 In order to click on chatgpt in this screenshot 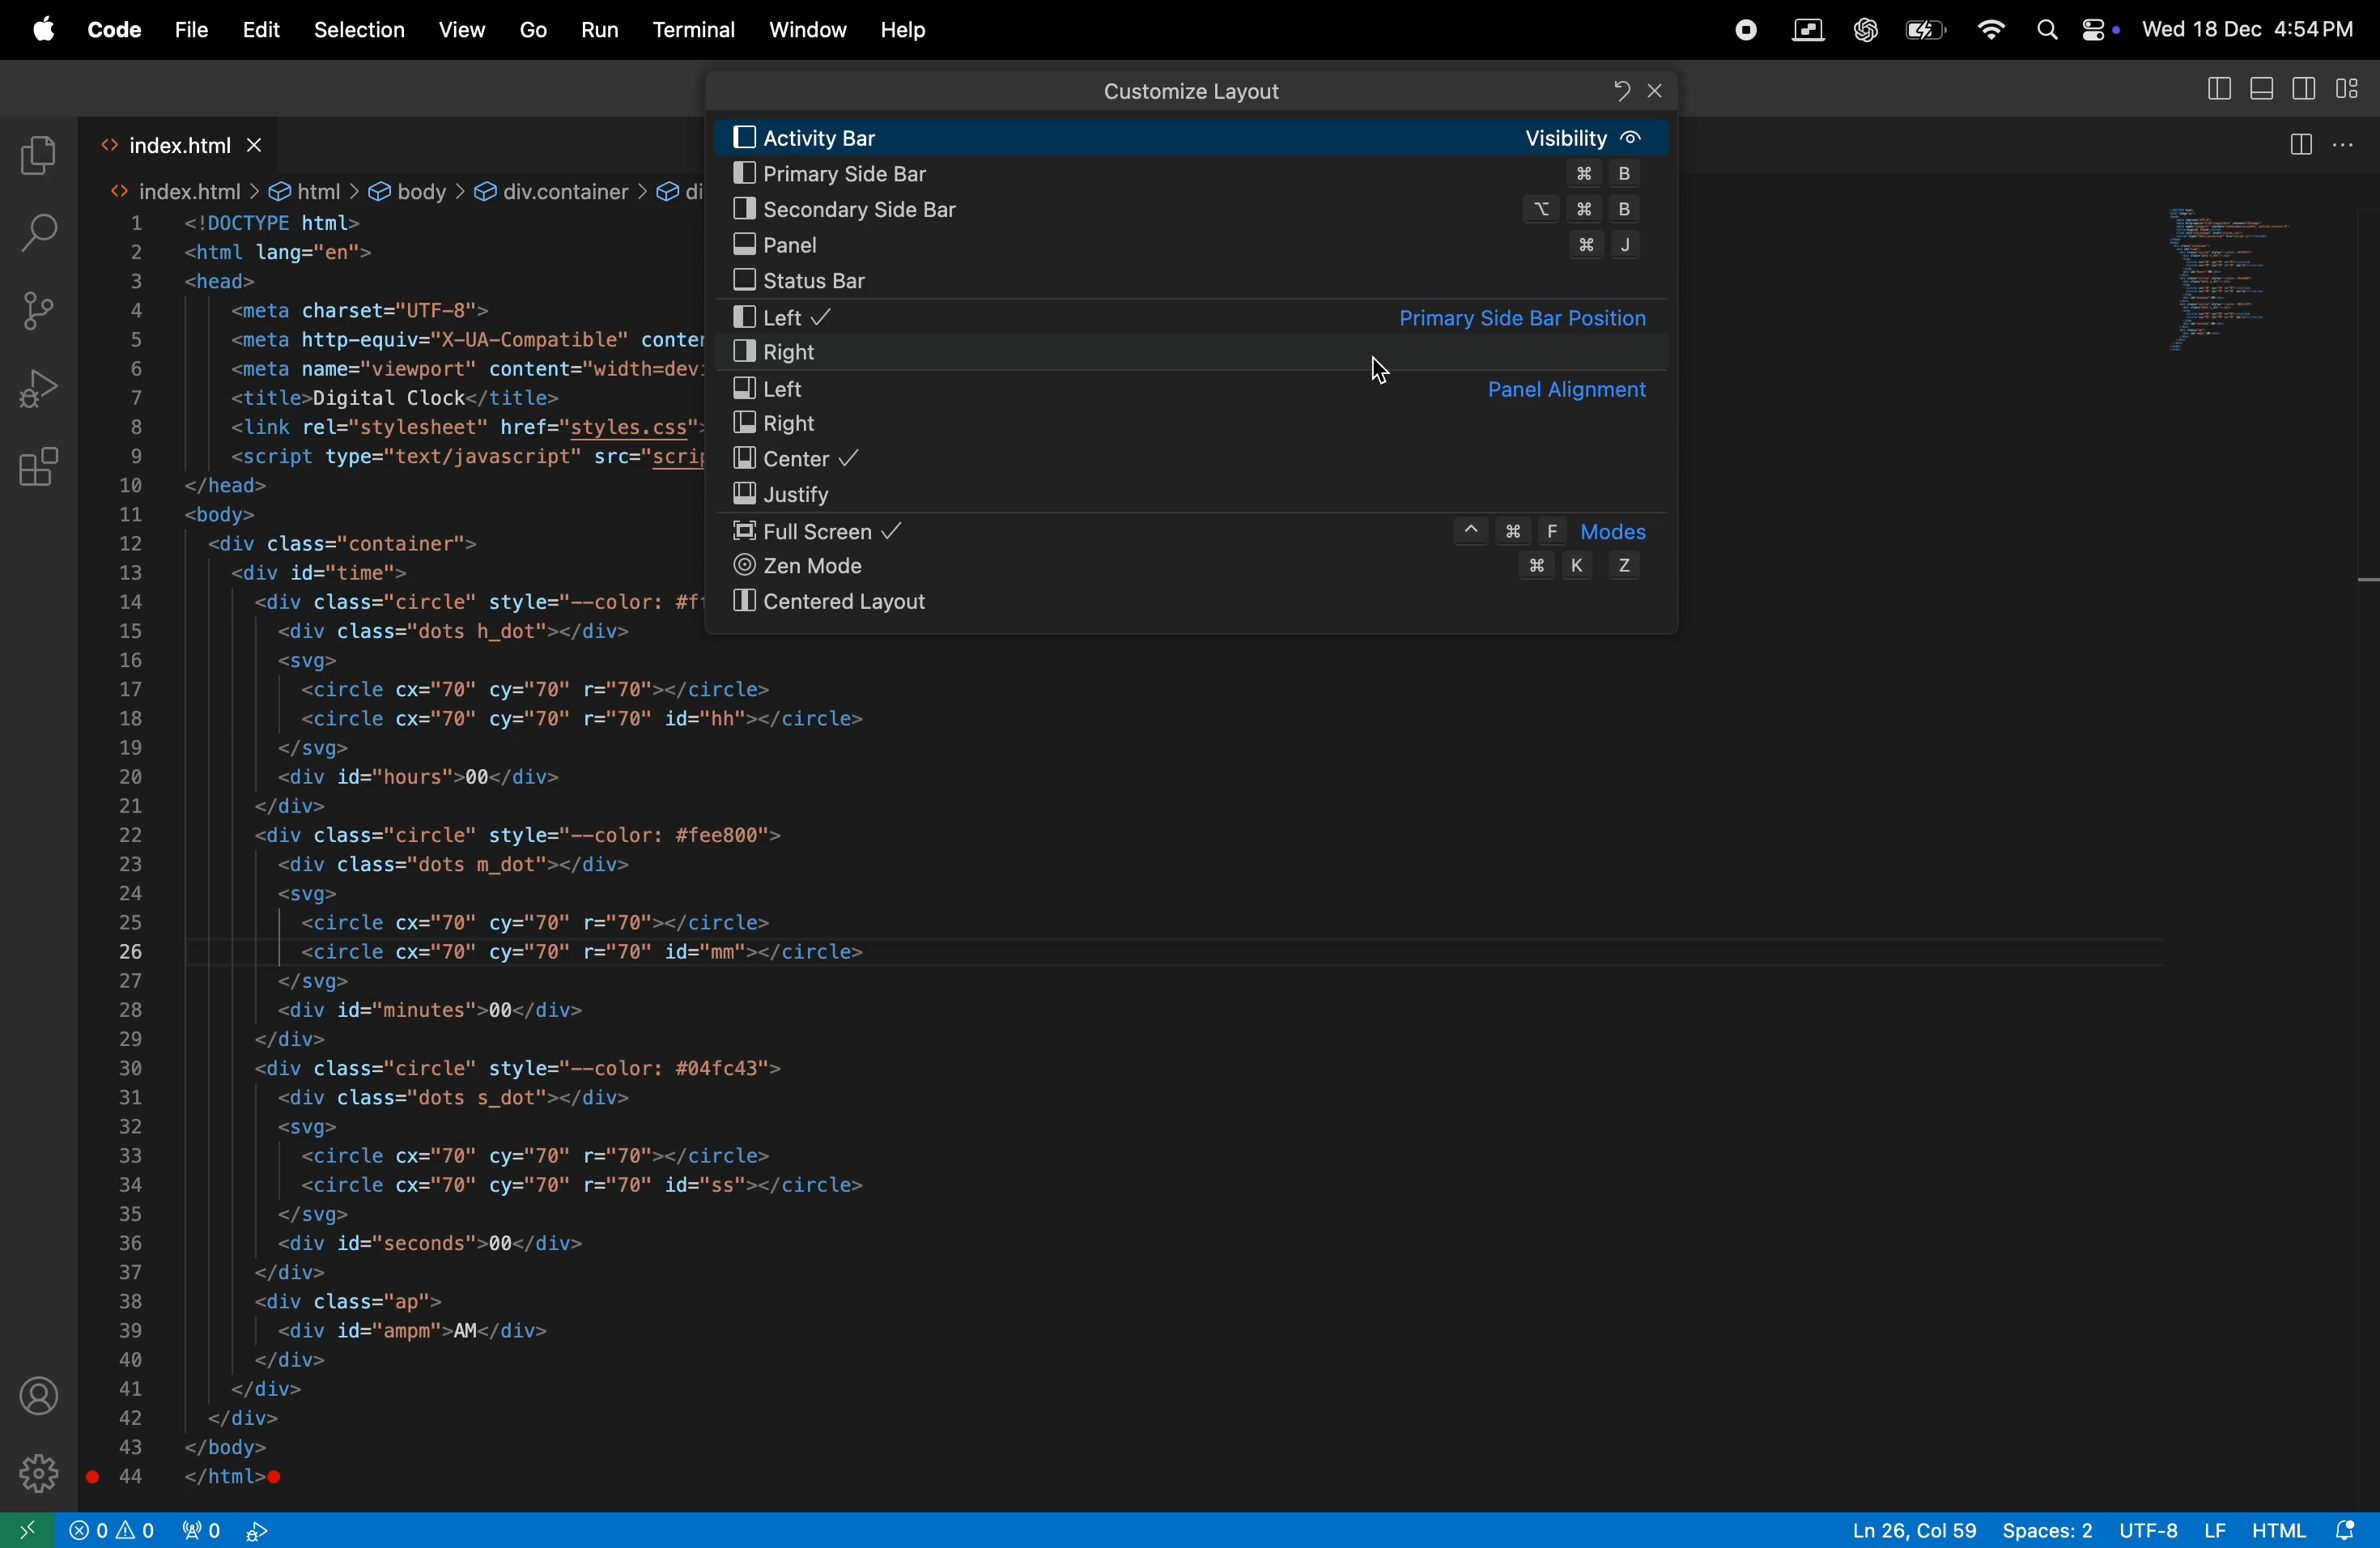, I will do `click(1866, 31)`.